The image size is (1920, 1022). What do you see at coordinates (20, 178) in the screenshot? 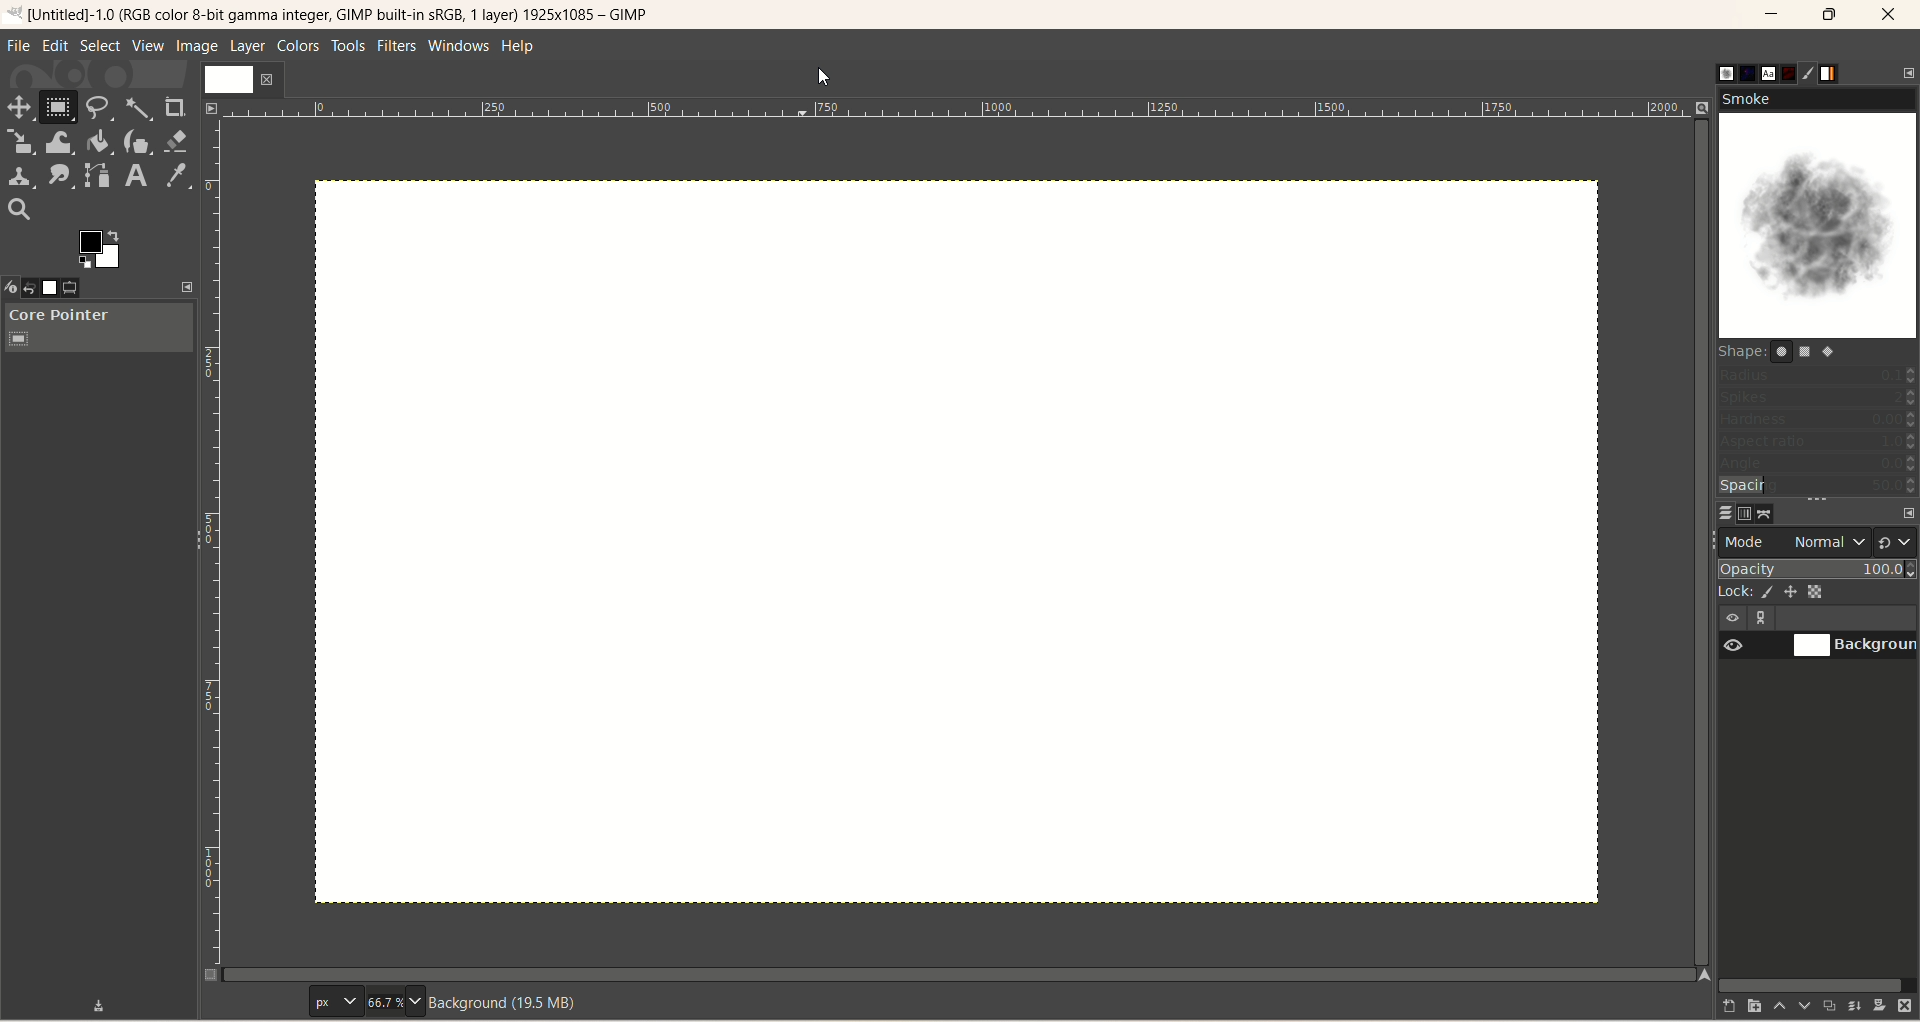
I see `clone tool` at bounding box center [20, 178].